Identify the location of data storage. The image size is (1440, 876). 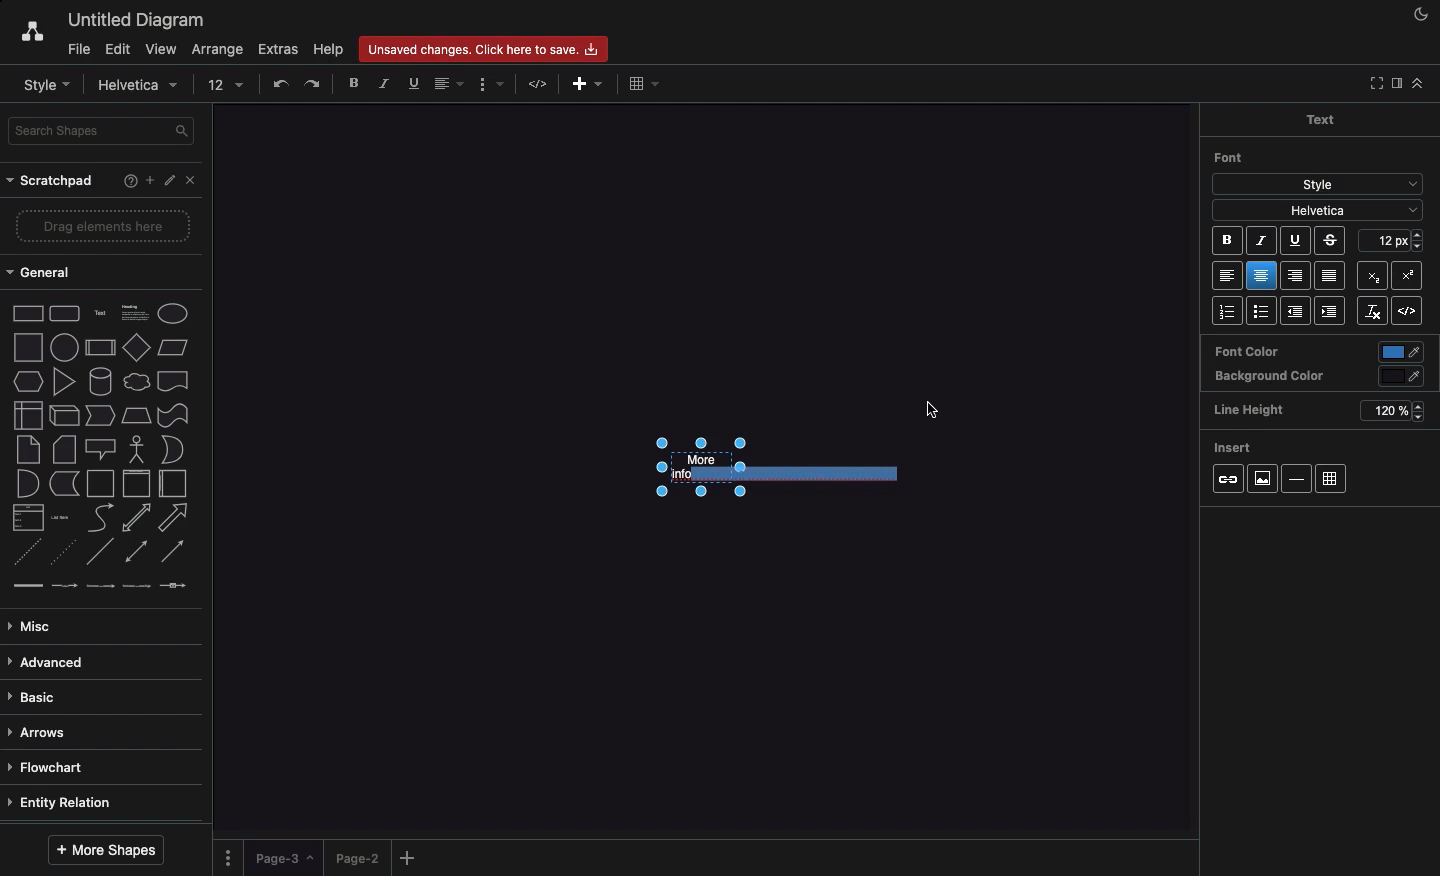
(65, 484).